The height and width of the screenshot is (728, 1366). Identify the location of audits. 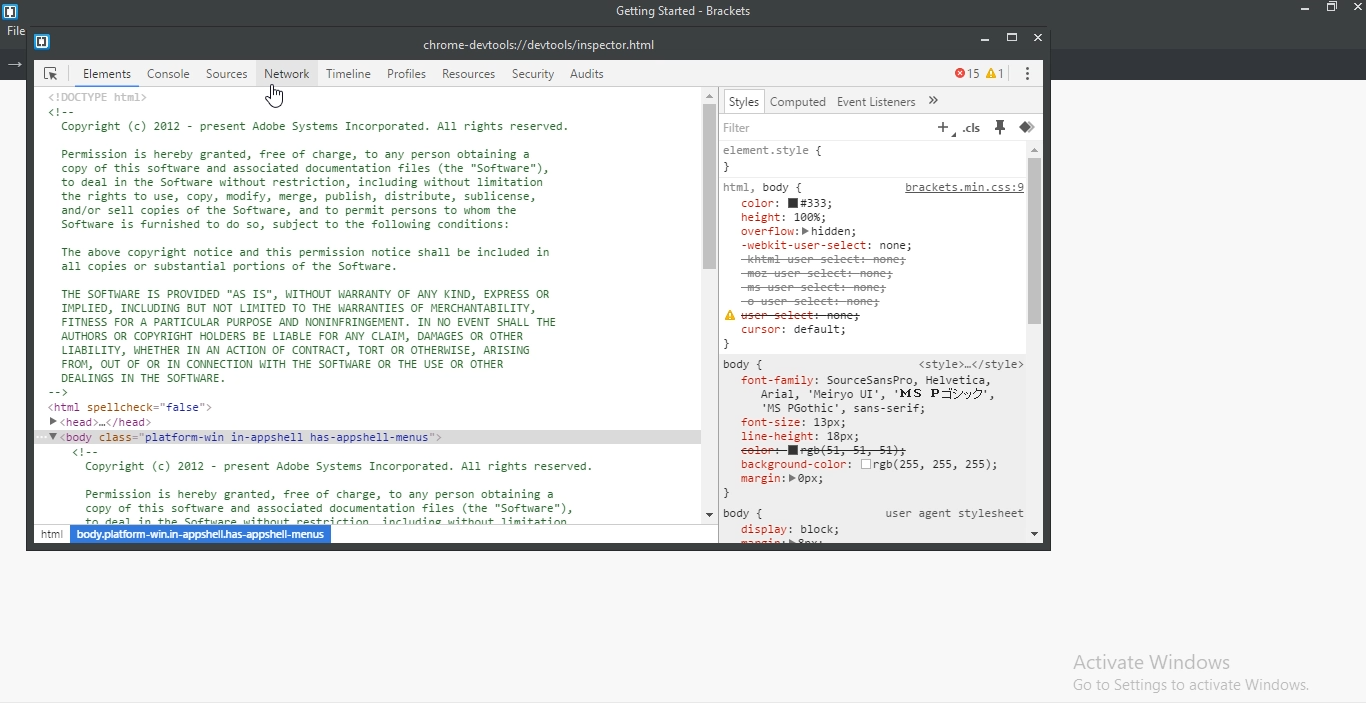
(591, 72).